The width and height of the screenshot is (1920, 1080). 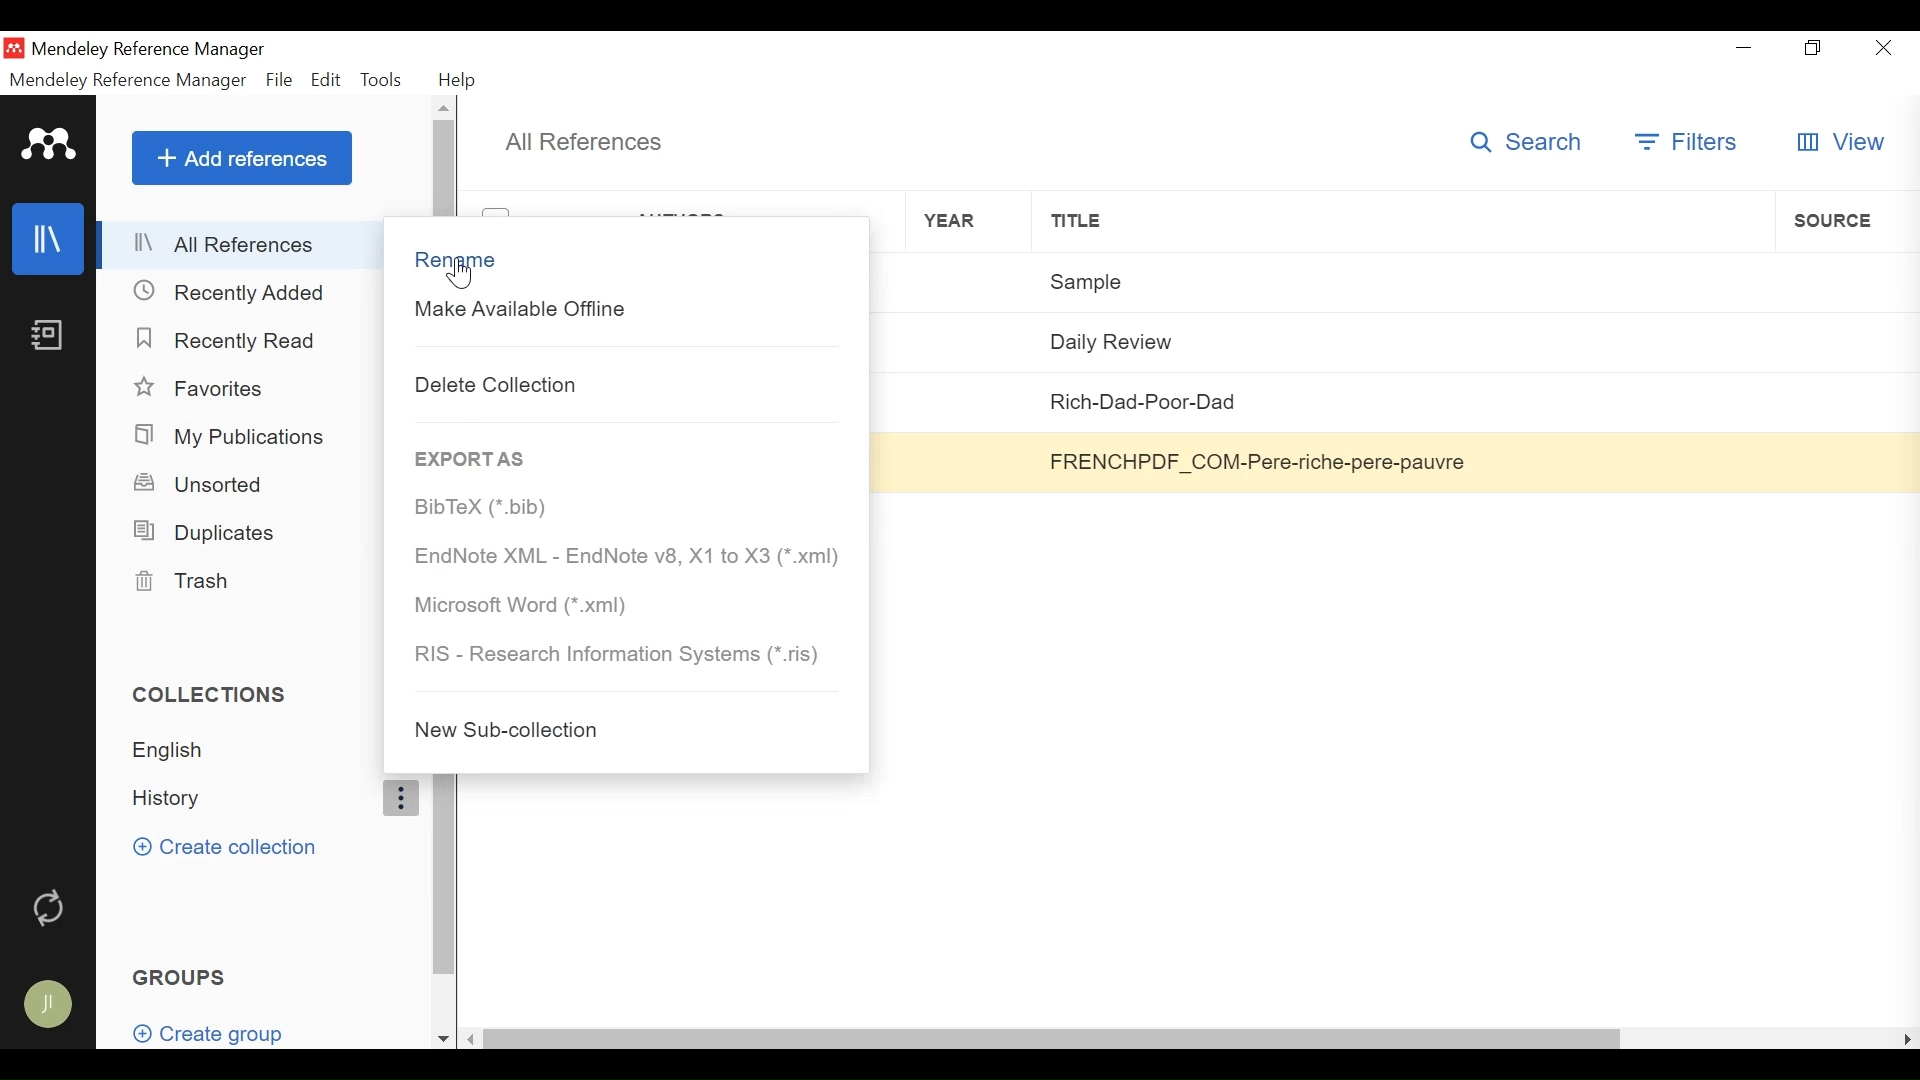 I want to click on Recently Added, so click(x=230, y=292).